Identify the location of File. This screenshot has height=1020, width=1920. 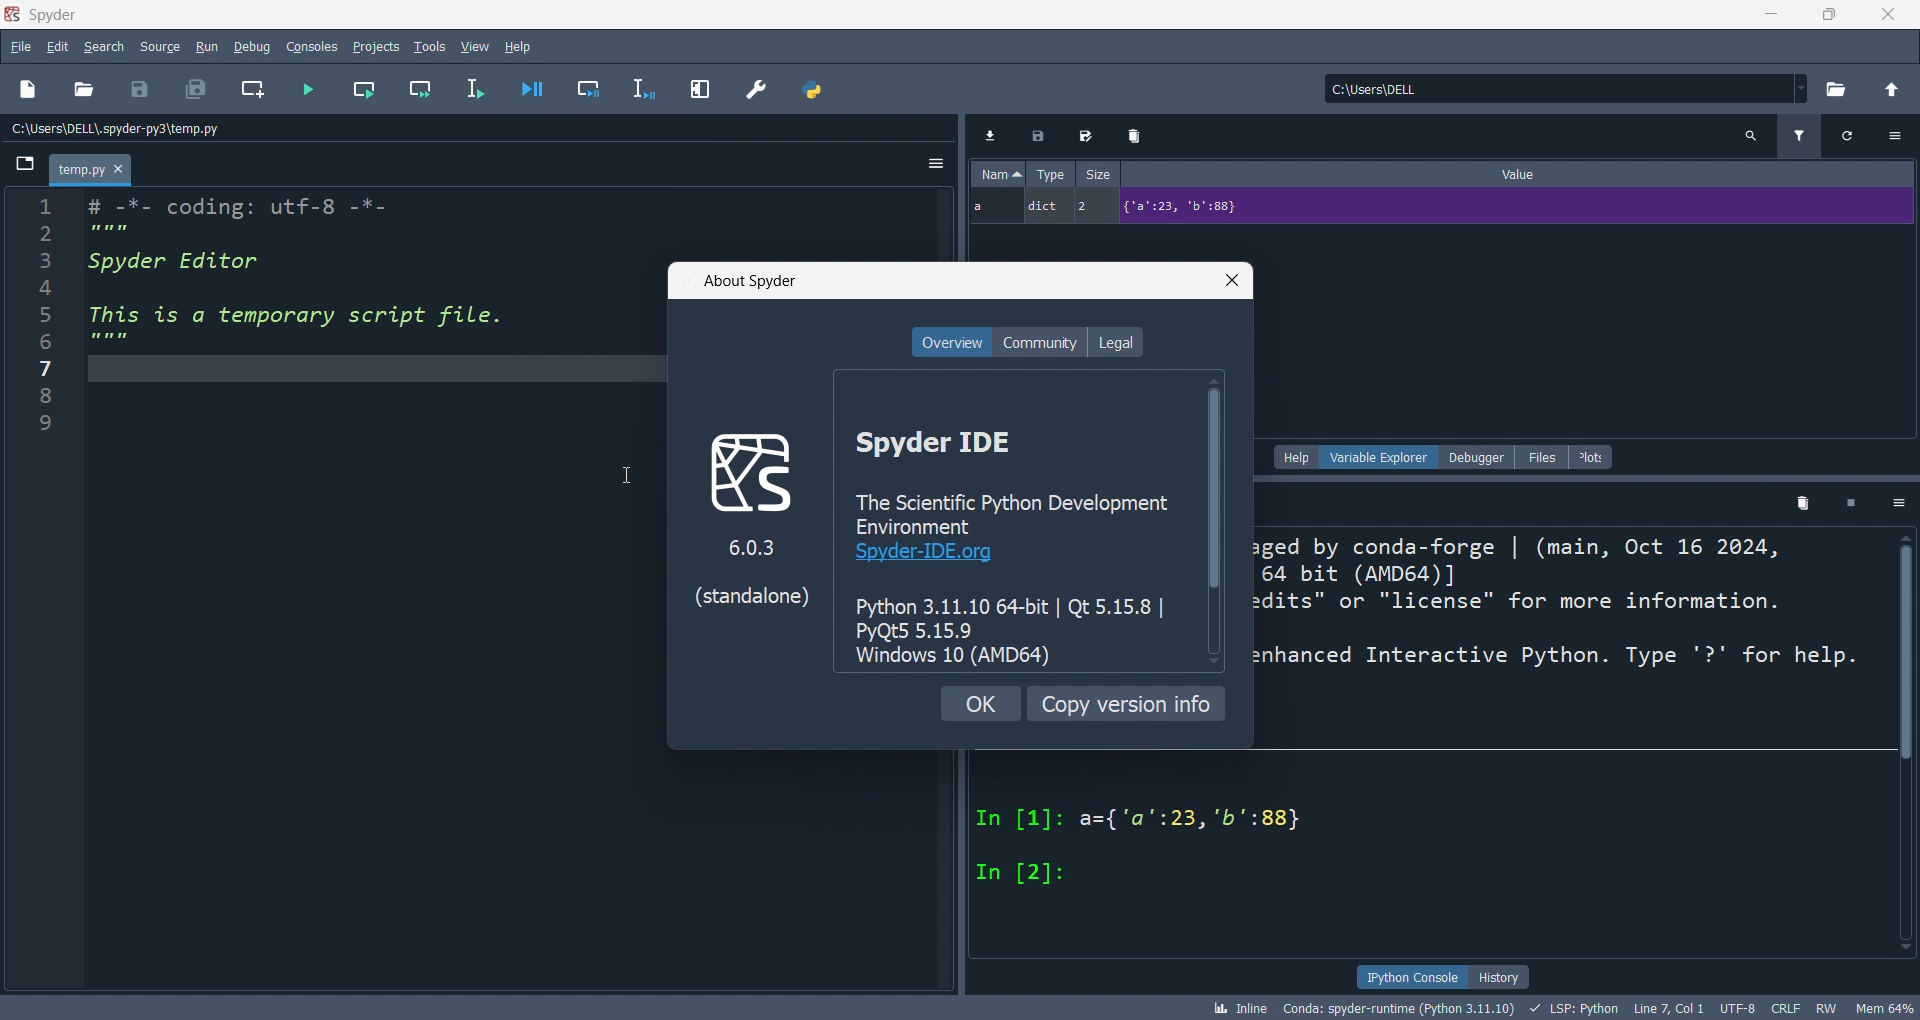
(24, 162).